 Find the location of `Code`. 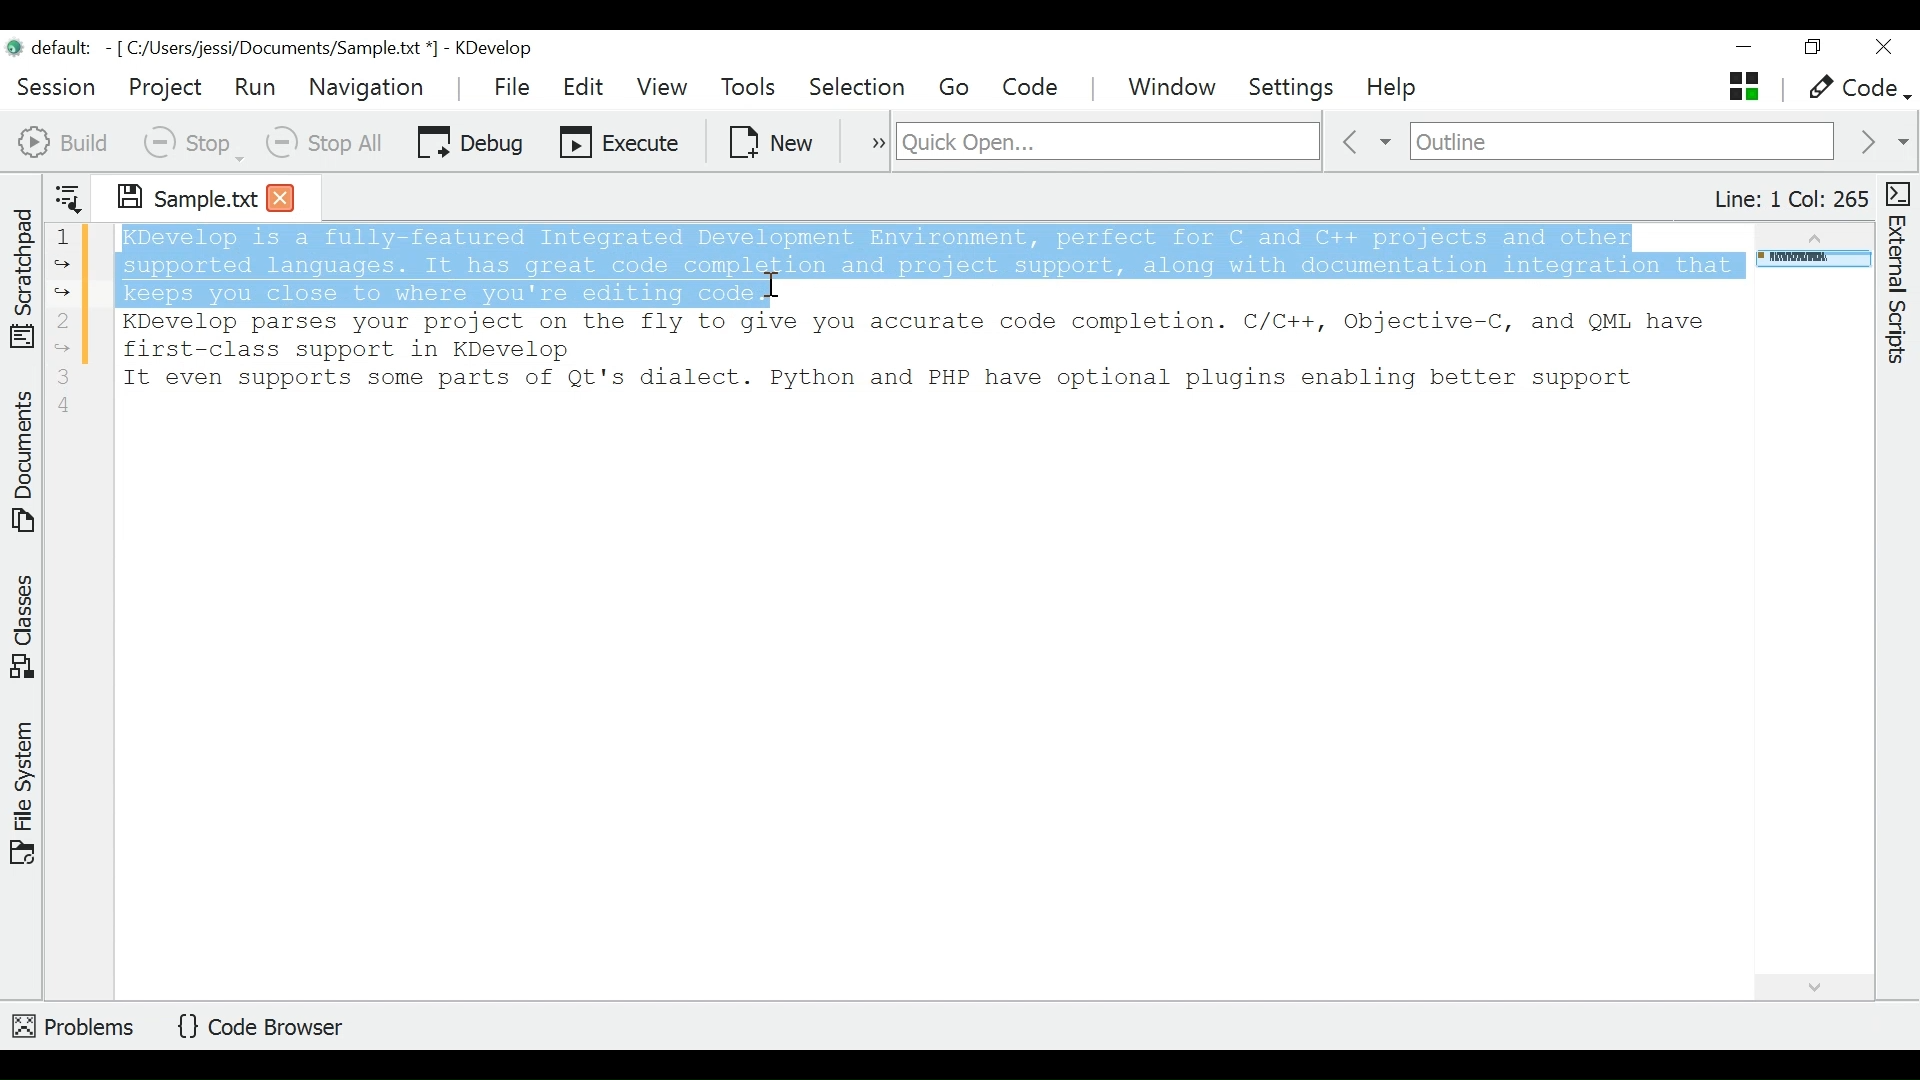

Code is located at coordinates (1033, 87).